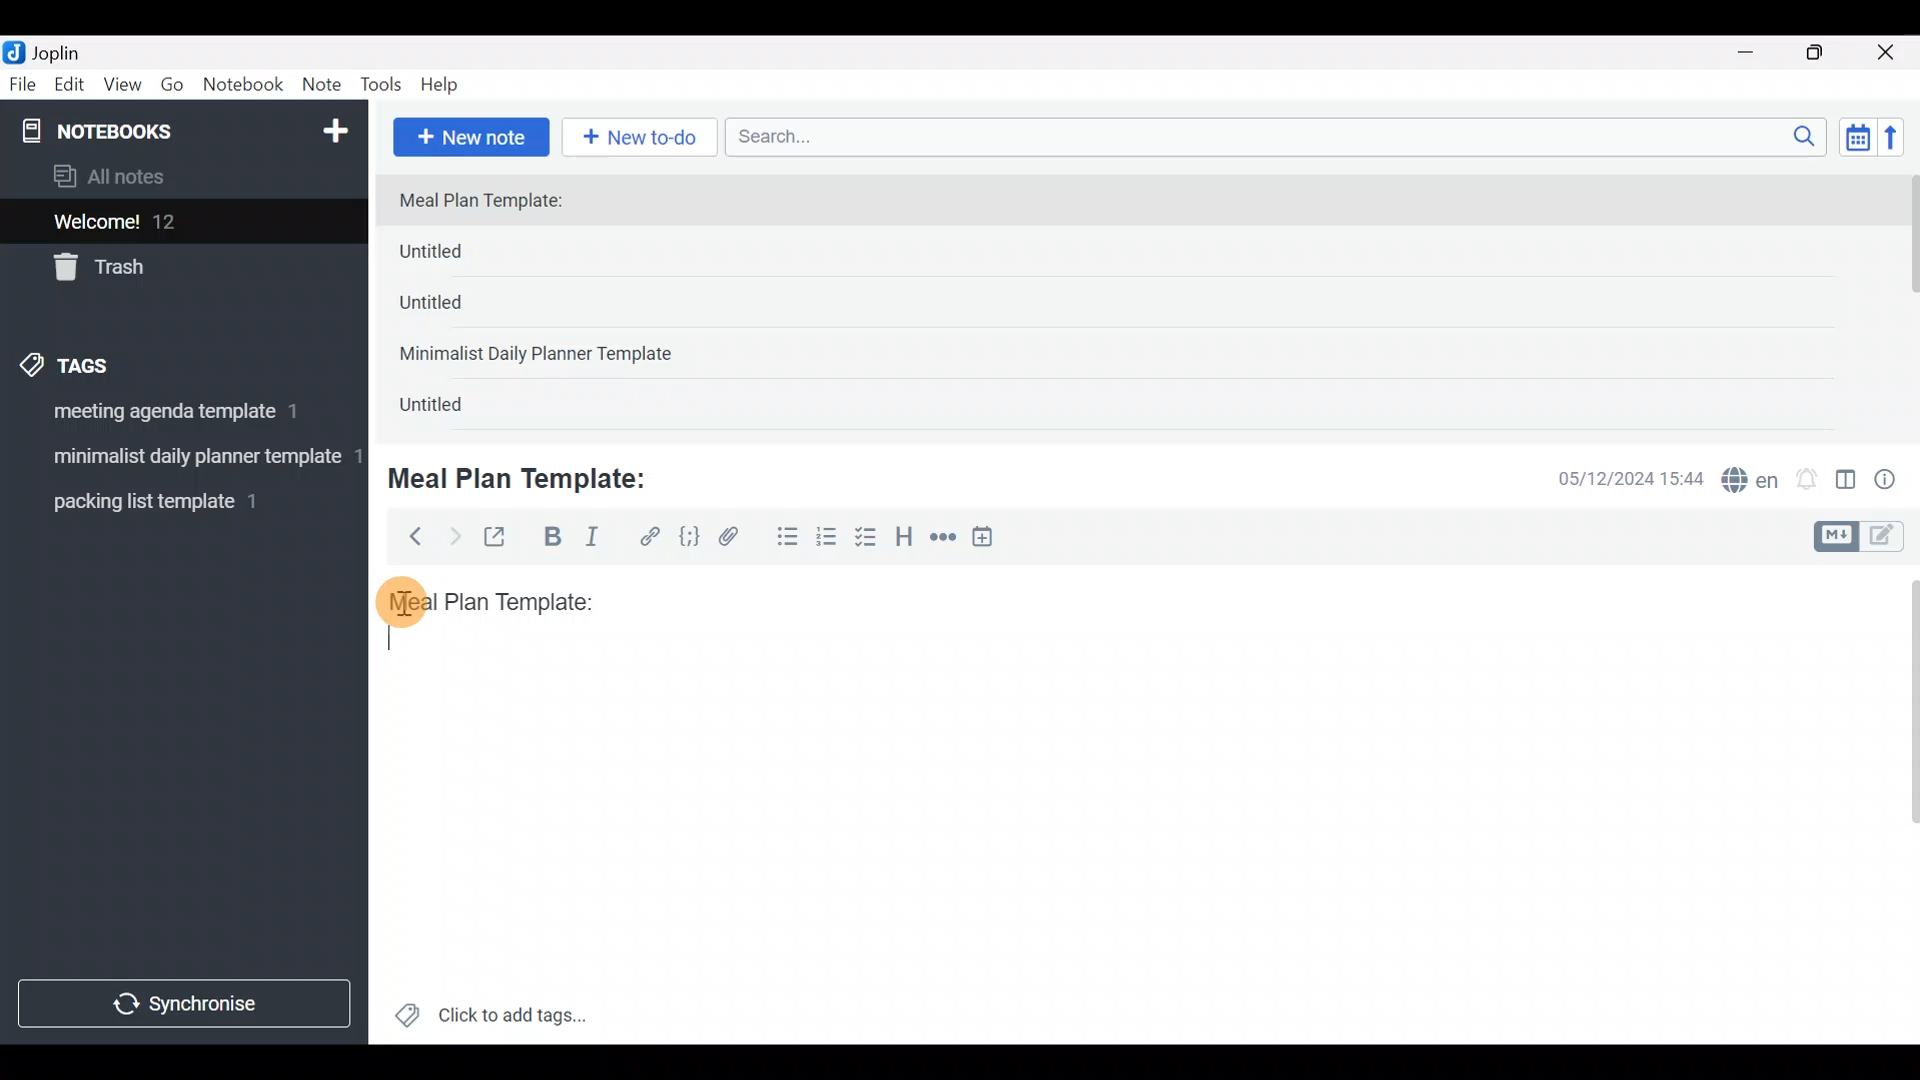 The width and height of the screenshot is (1920, 1080). I want to click on Date & time, so click(1615, 478).